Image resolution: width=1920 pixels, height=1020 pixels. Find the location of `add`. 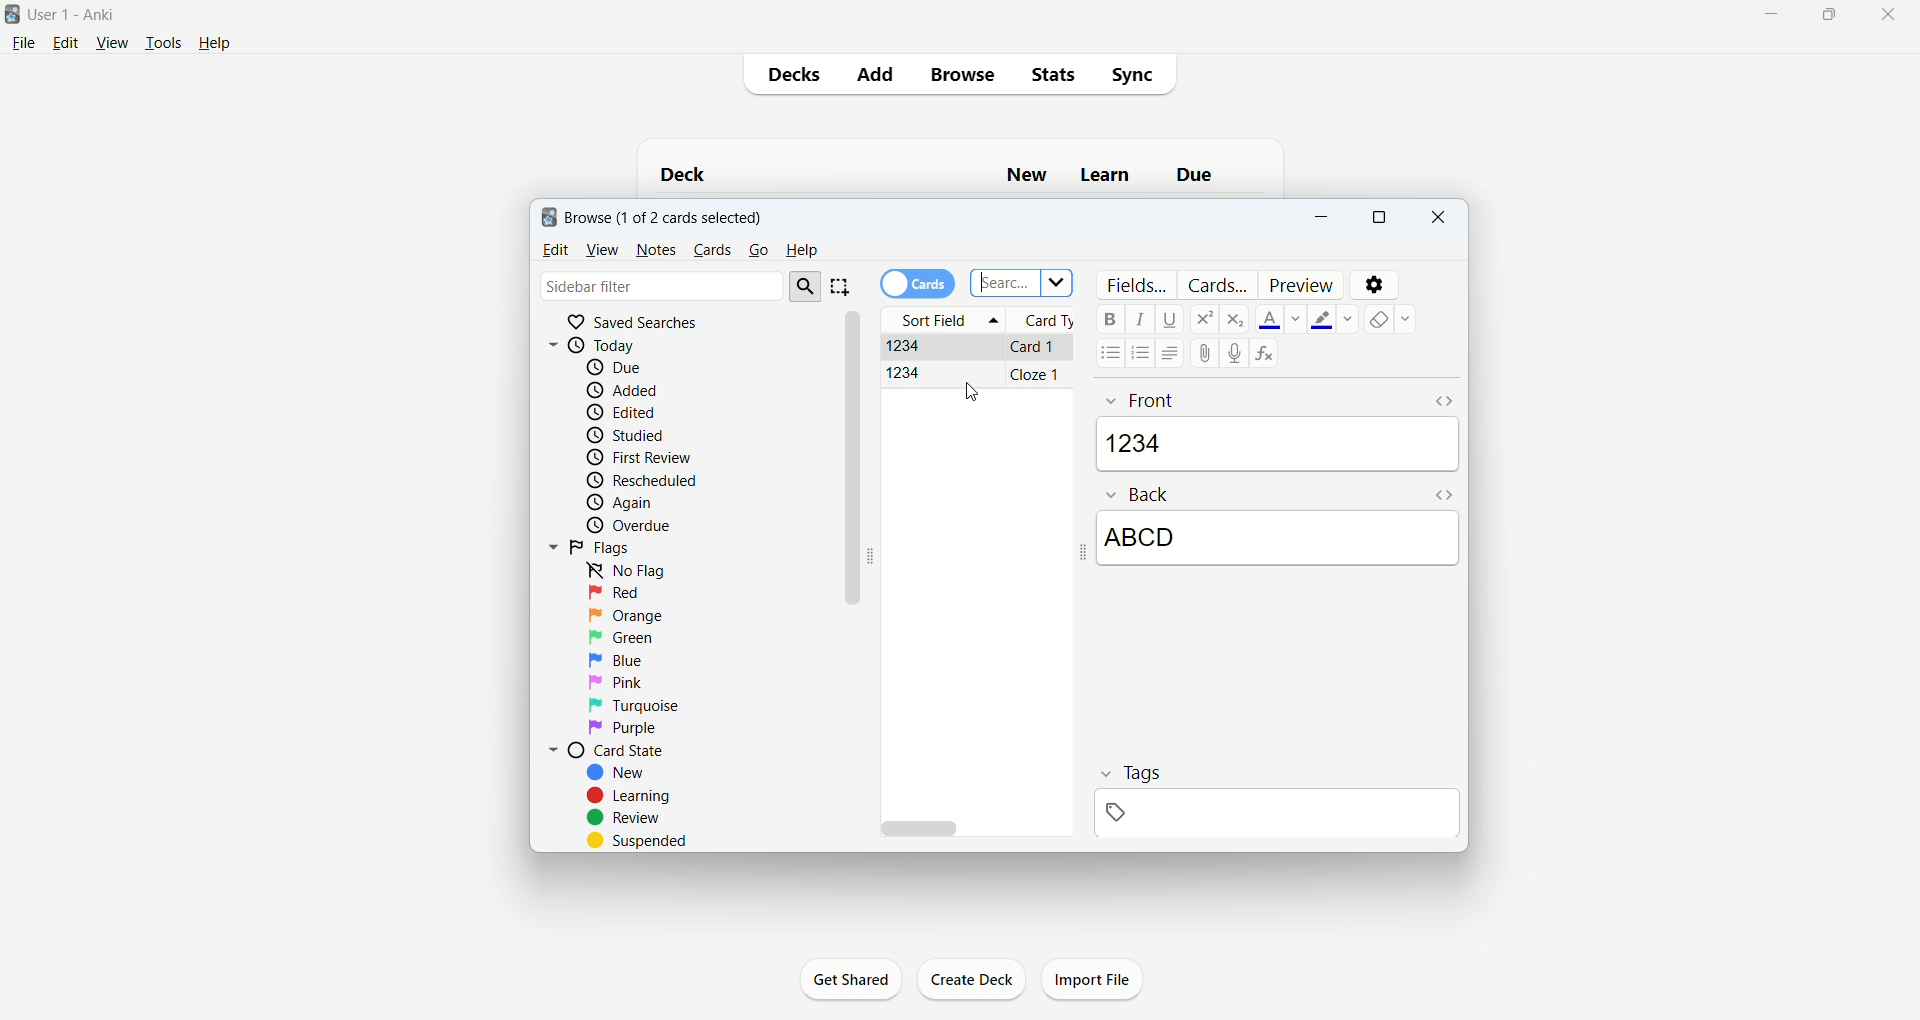

add is located at coordinates (878, 76).